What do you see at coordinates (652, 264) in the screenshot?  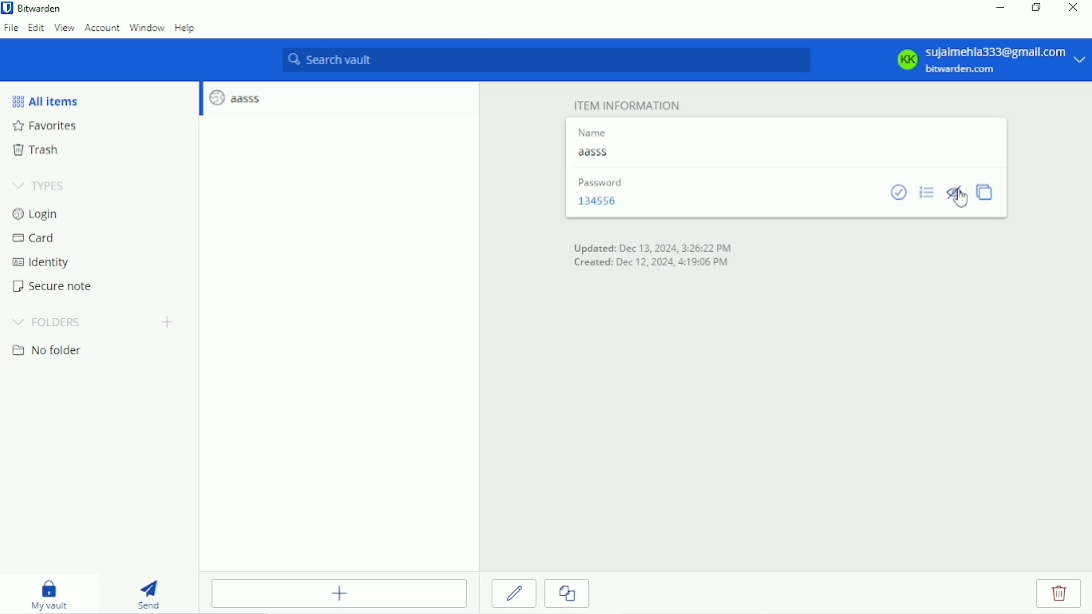 I see `Created on` at bounding box center [652, 264].